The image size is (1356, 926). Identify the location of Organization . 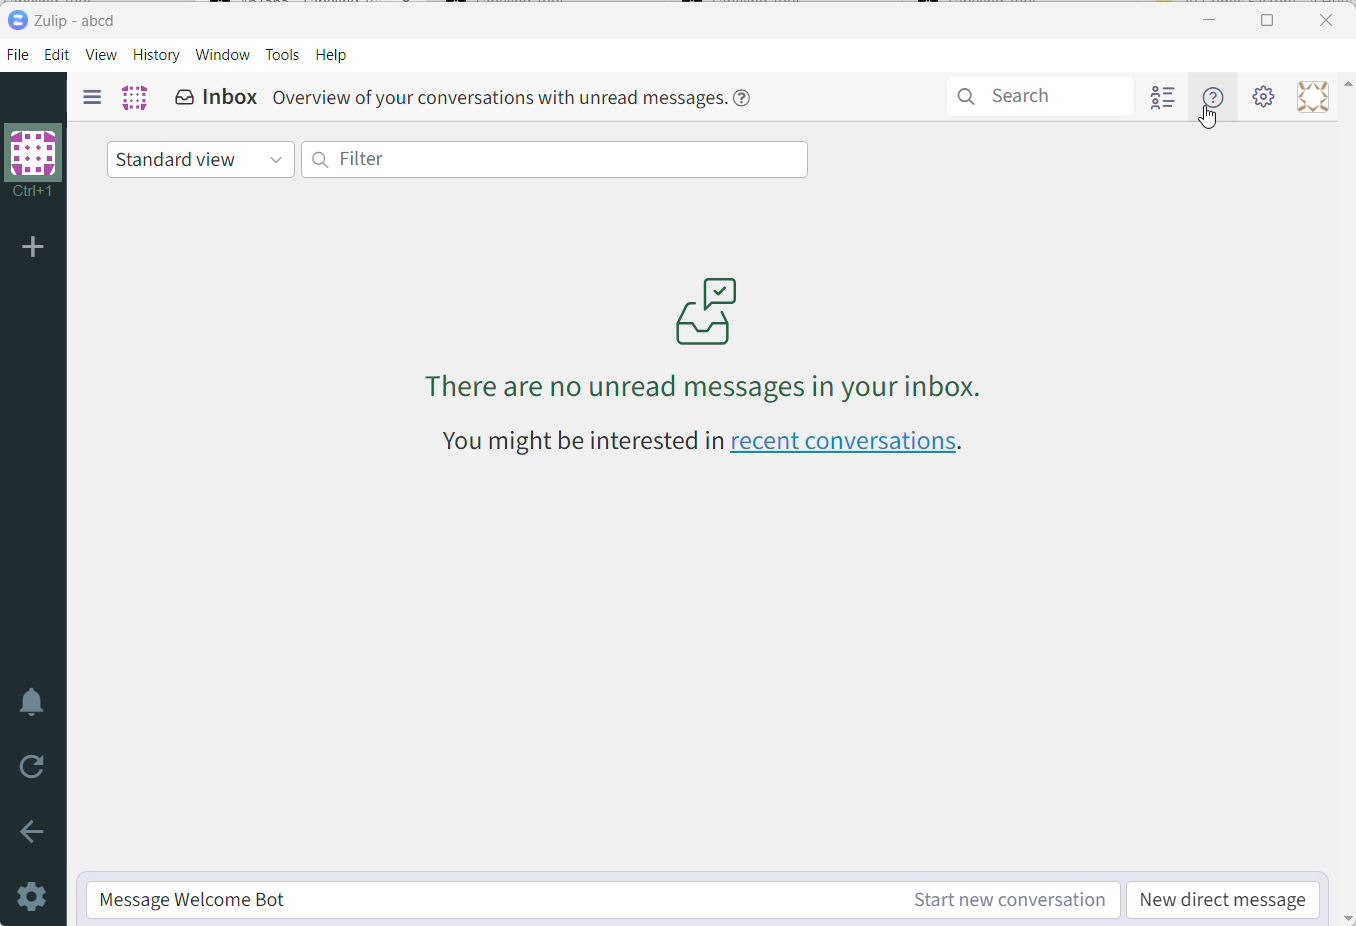
(134, 99).